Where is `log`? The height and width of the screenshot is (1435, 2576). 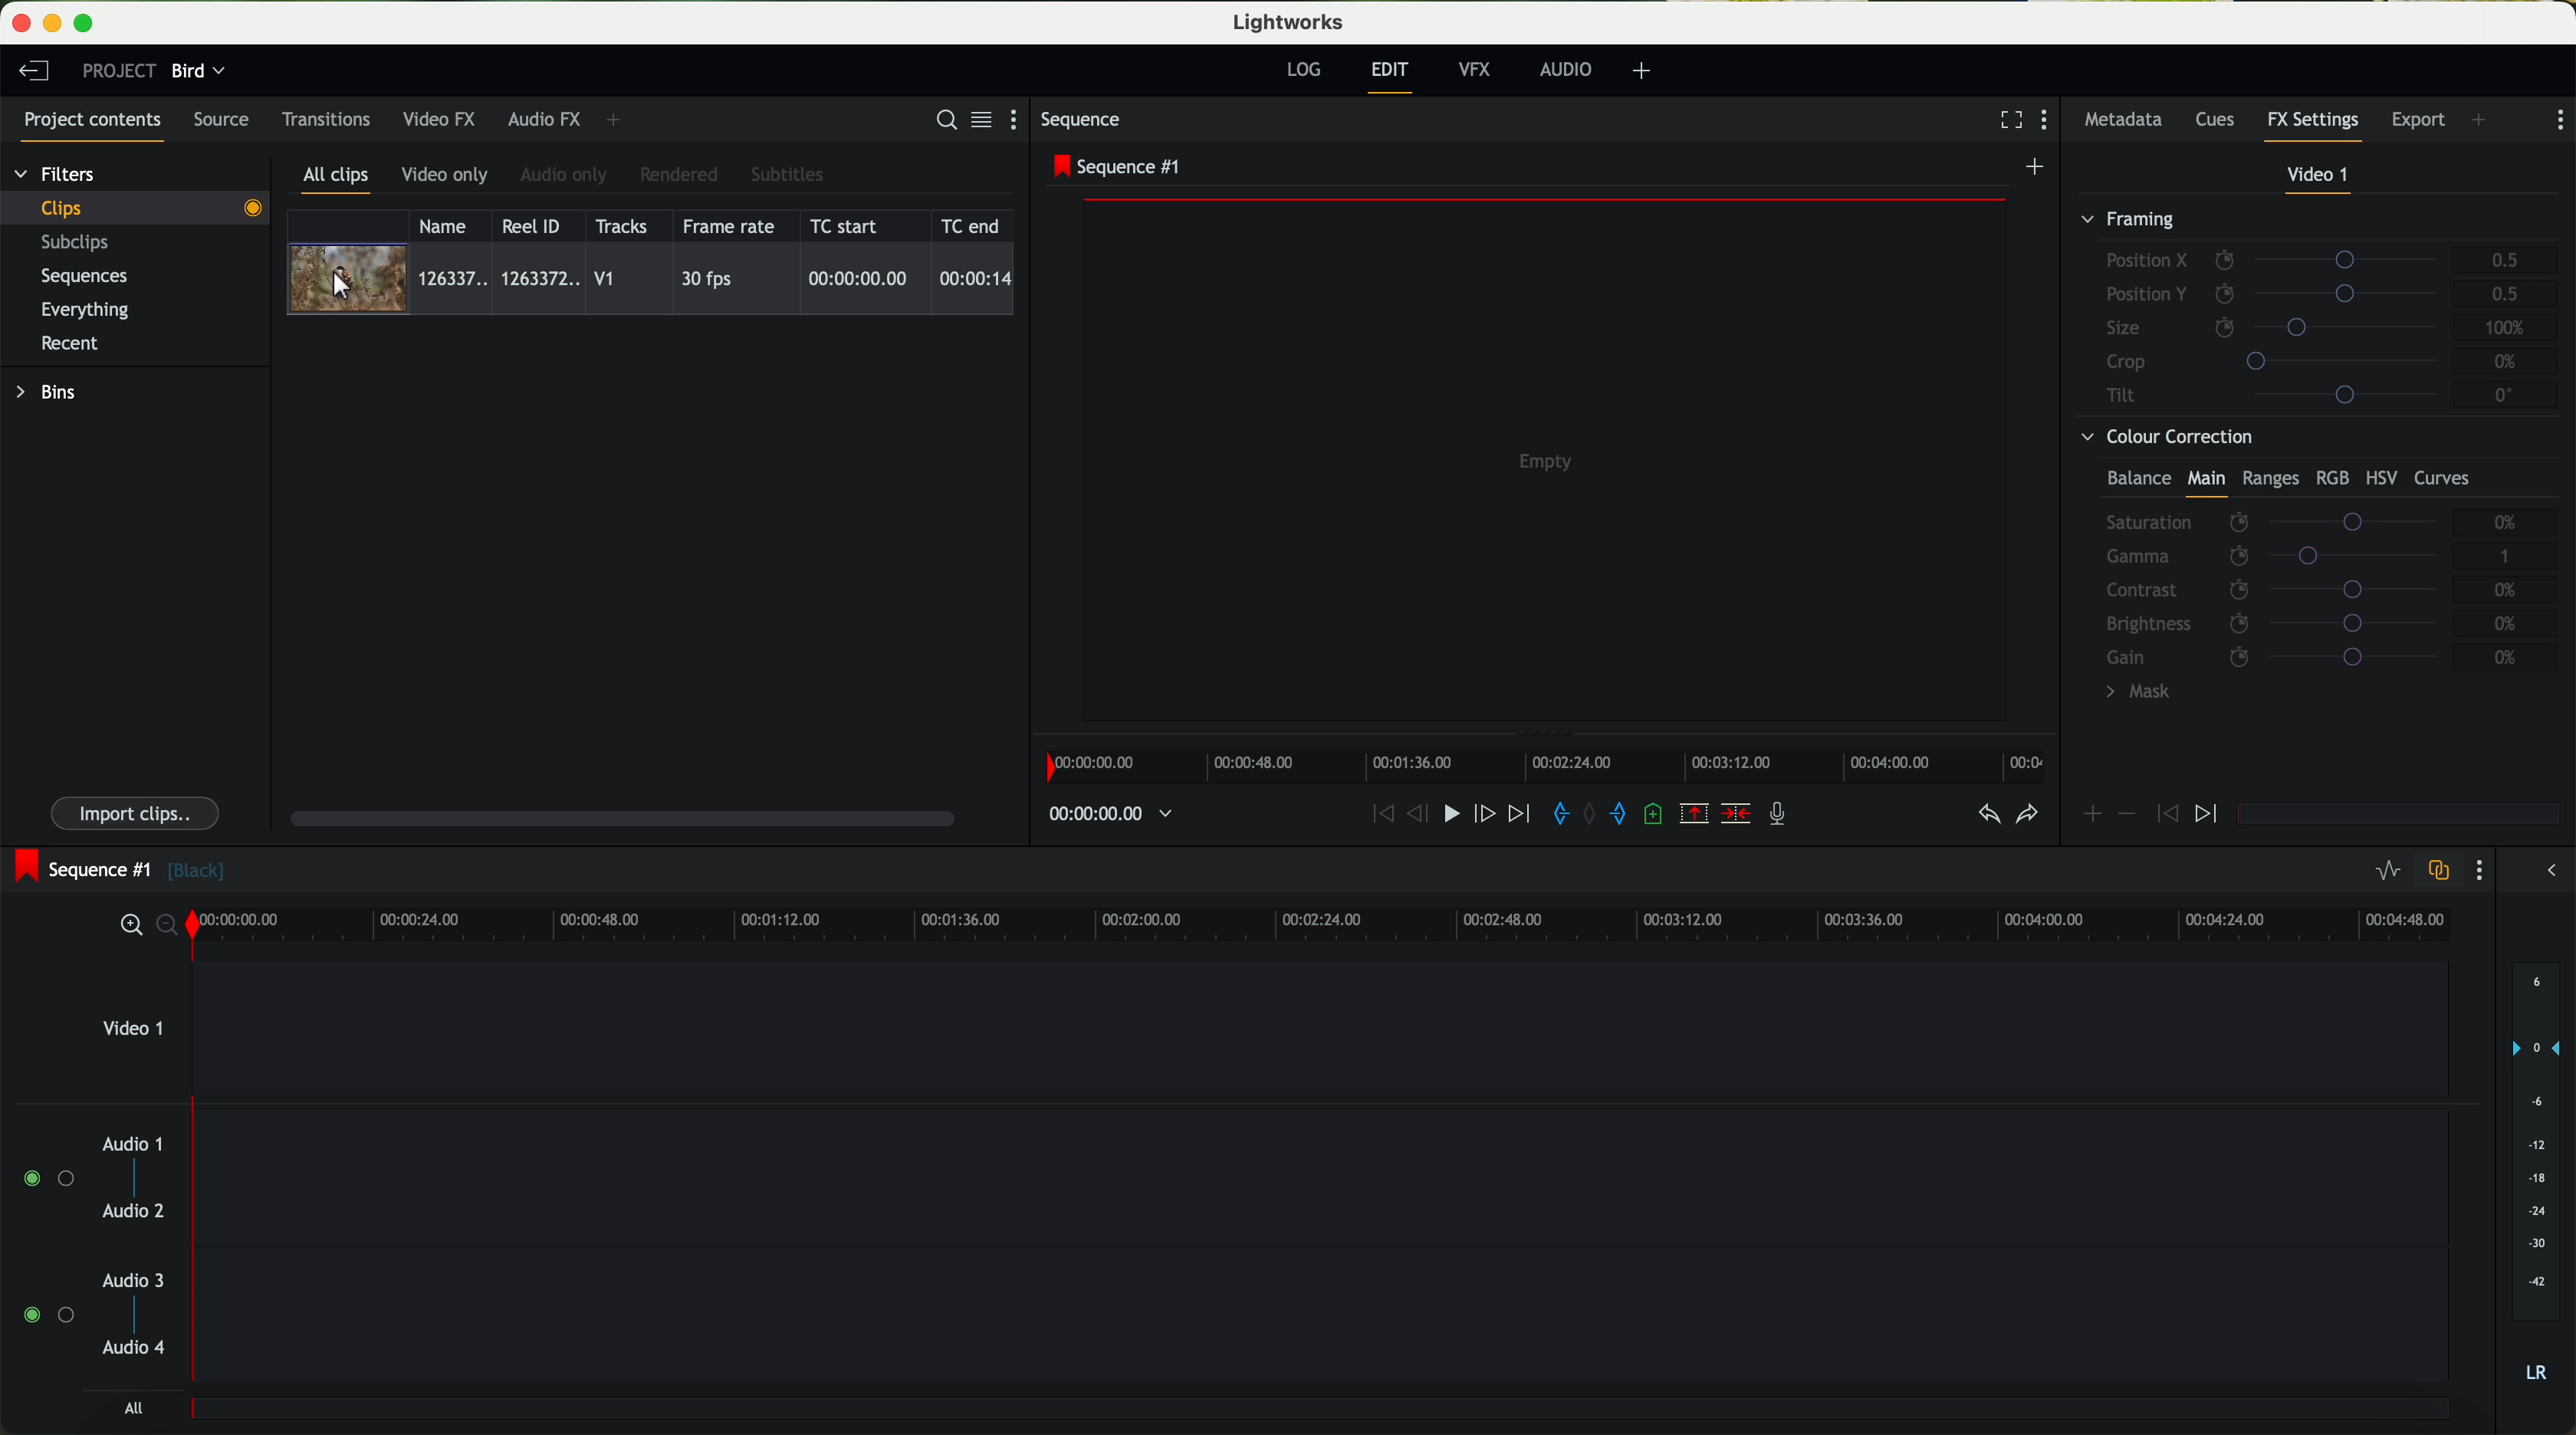
log is located at coordinates (1303, 70).